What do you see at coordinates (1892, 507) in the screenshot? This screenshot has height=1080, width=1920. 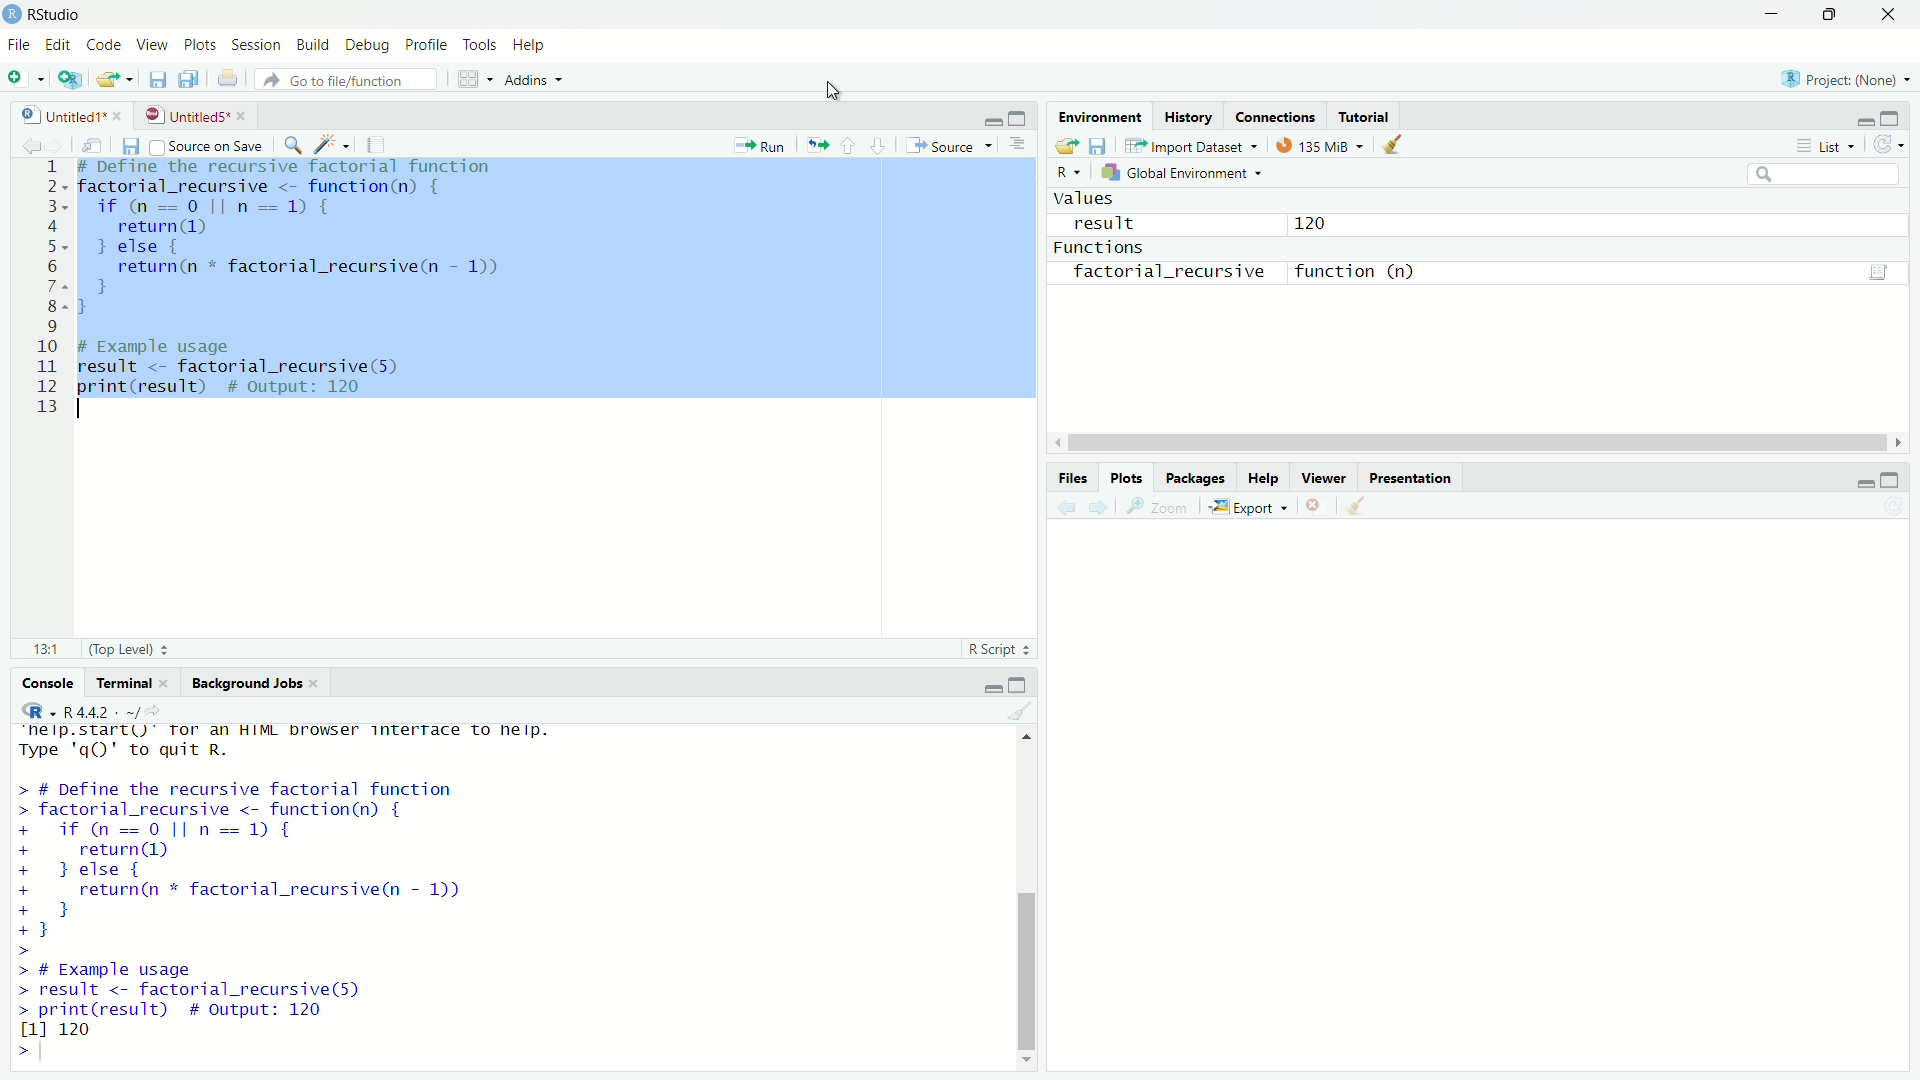 I see `Refresh current plot` at bounding box center [1892, 507].